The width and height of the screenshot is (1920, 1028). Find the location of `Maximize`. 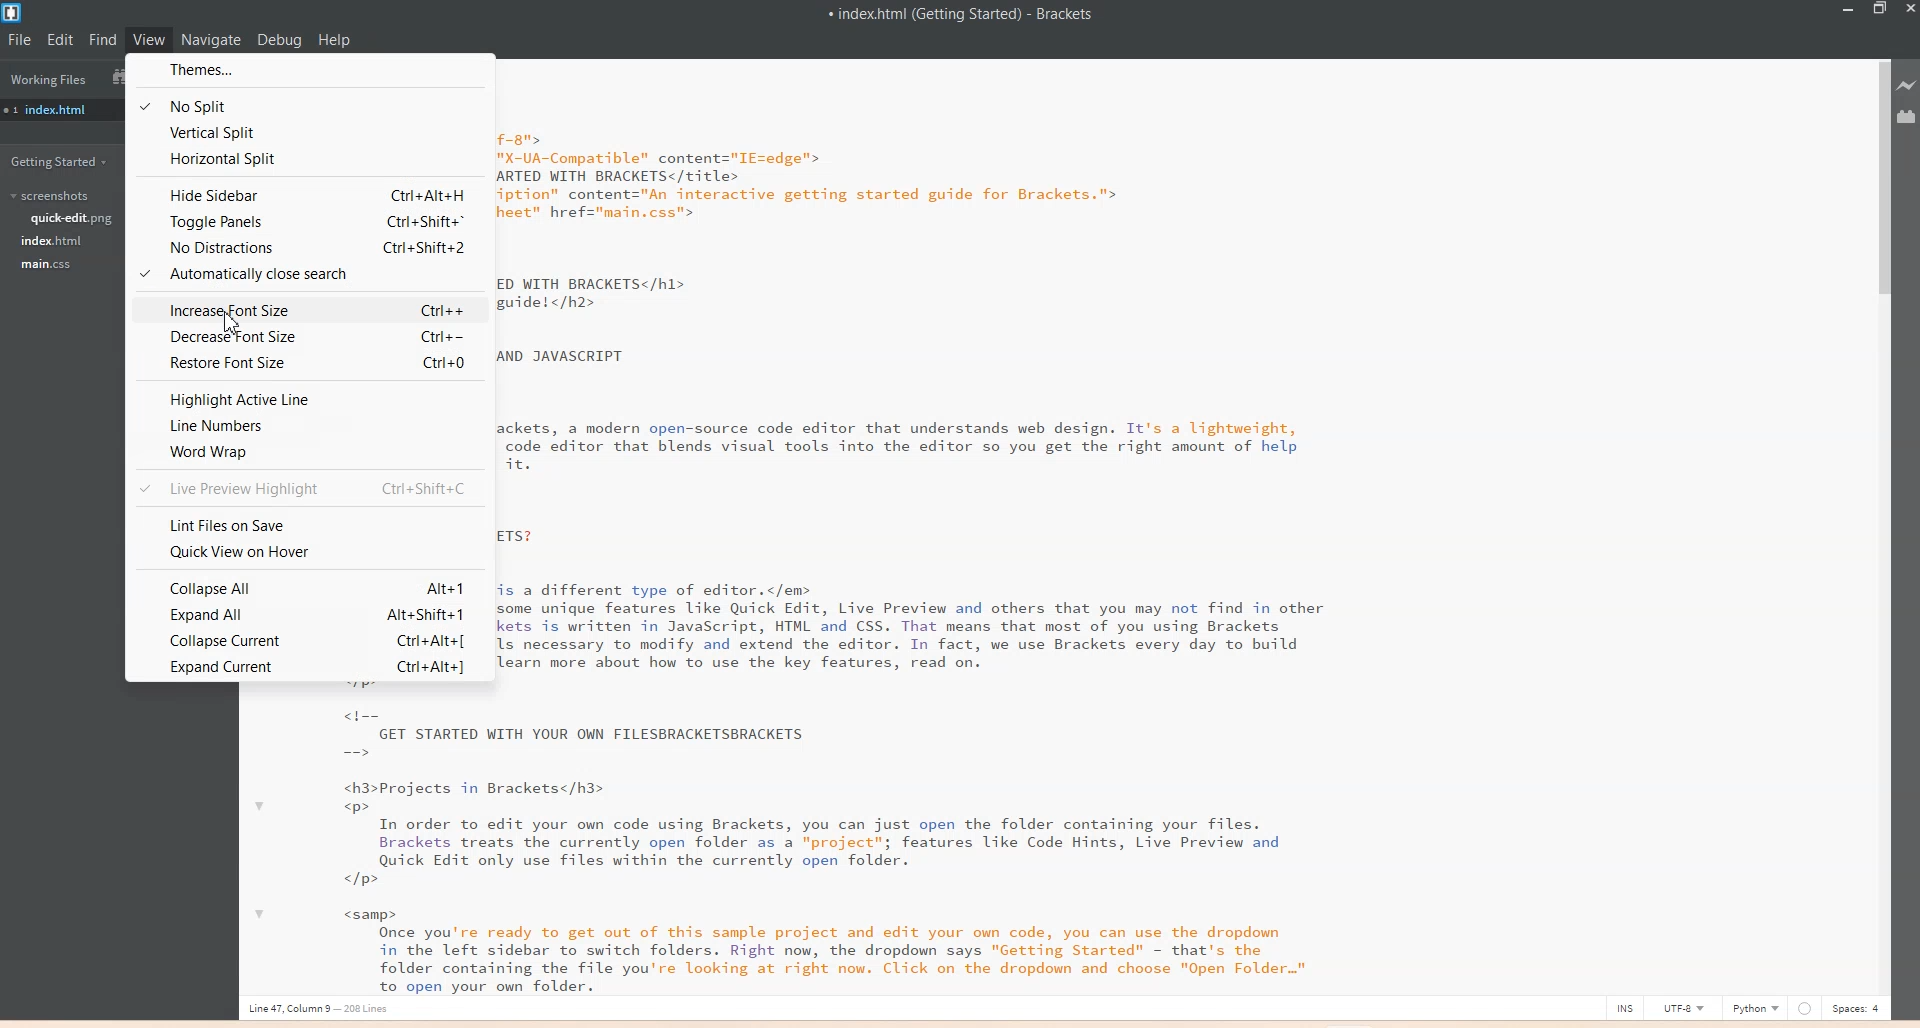

Maximize is located at coordinates (1880, 10).